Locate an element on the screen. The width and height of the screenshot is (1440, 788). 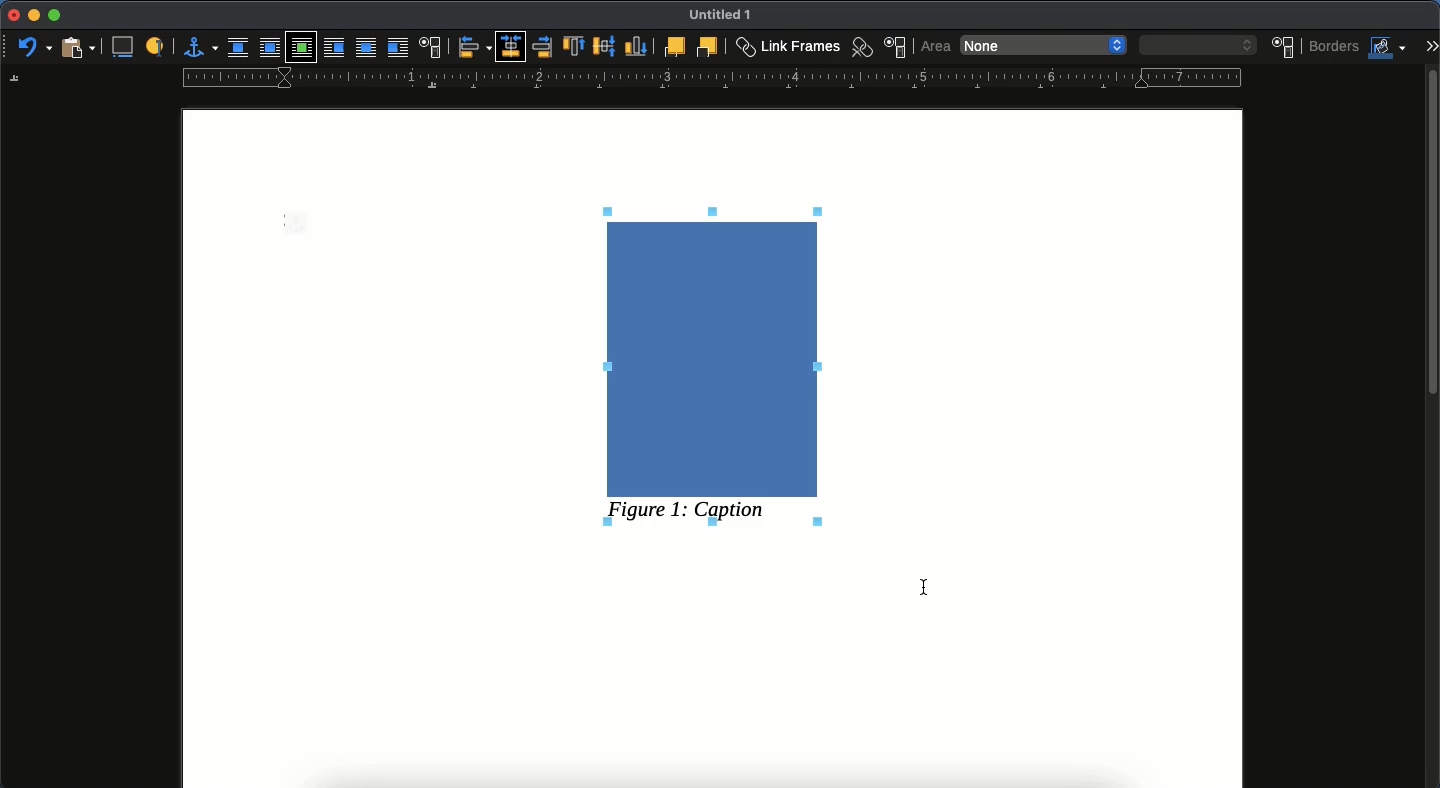
fill colors is located at coordinates (1389, 47).